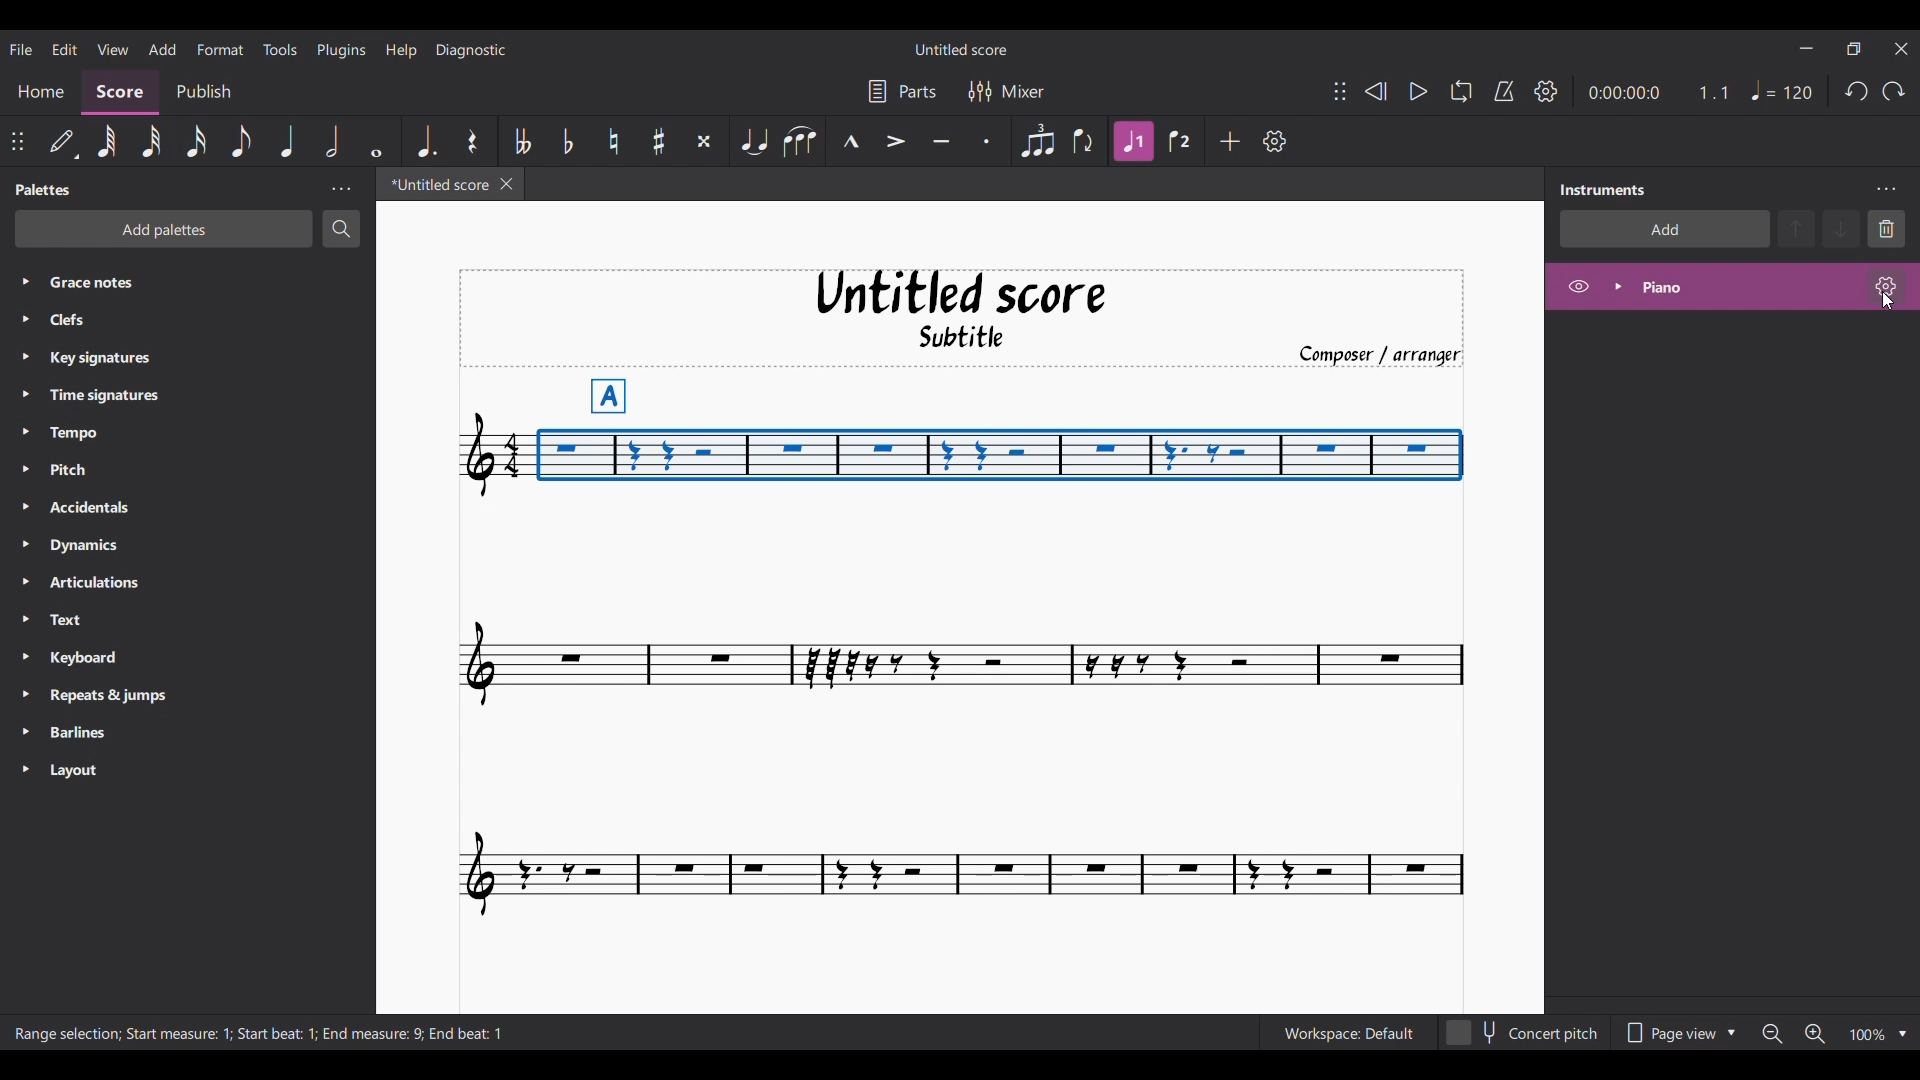  I want to click on Flip direction, so click(1083, 141).